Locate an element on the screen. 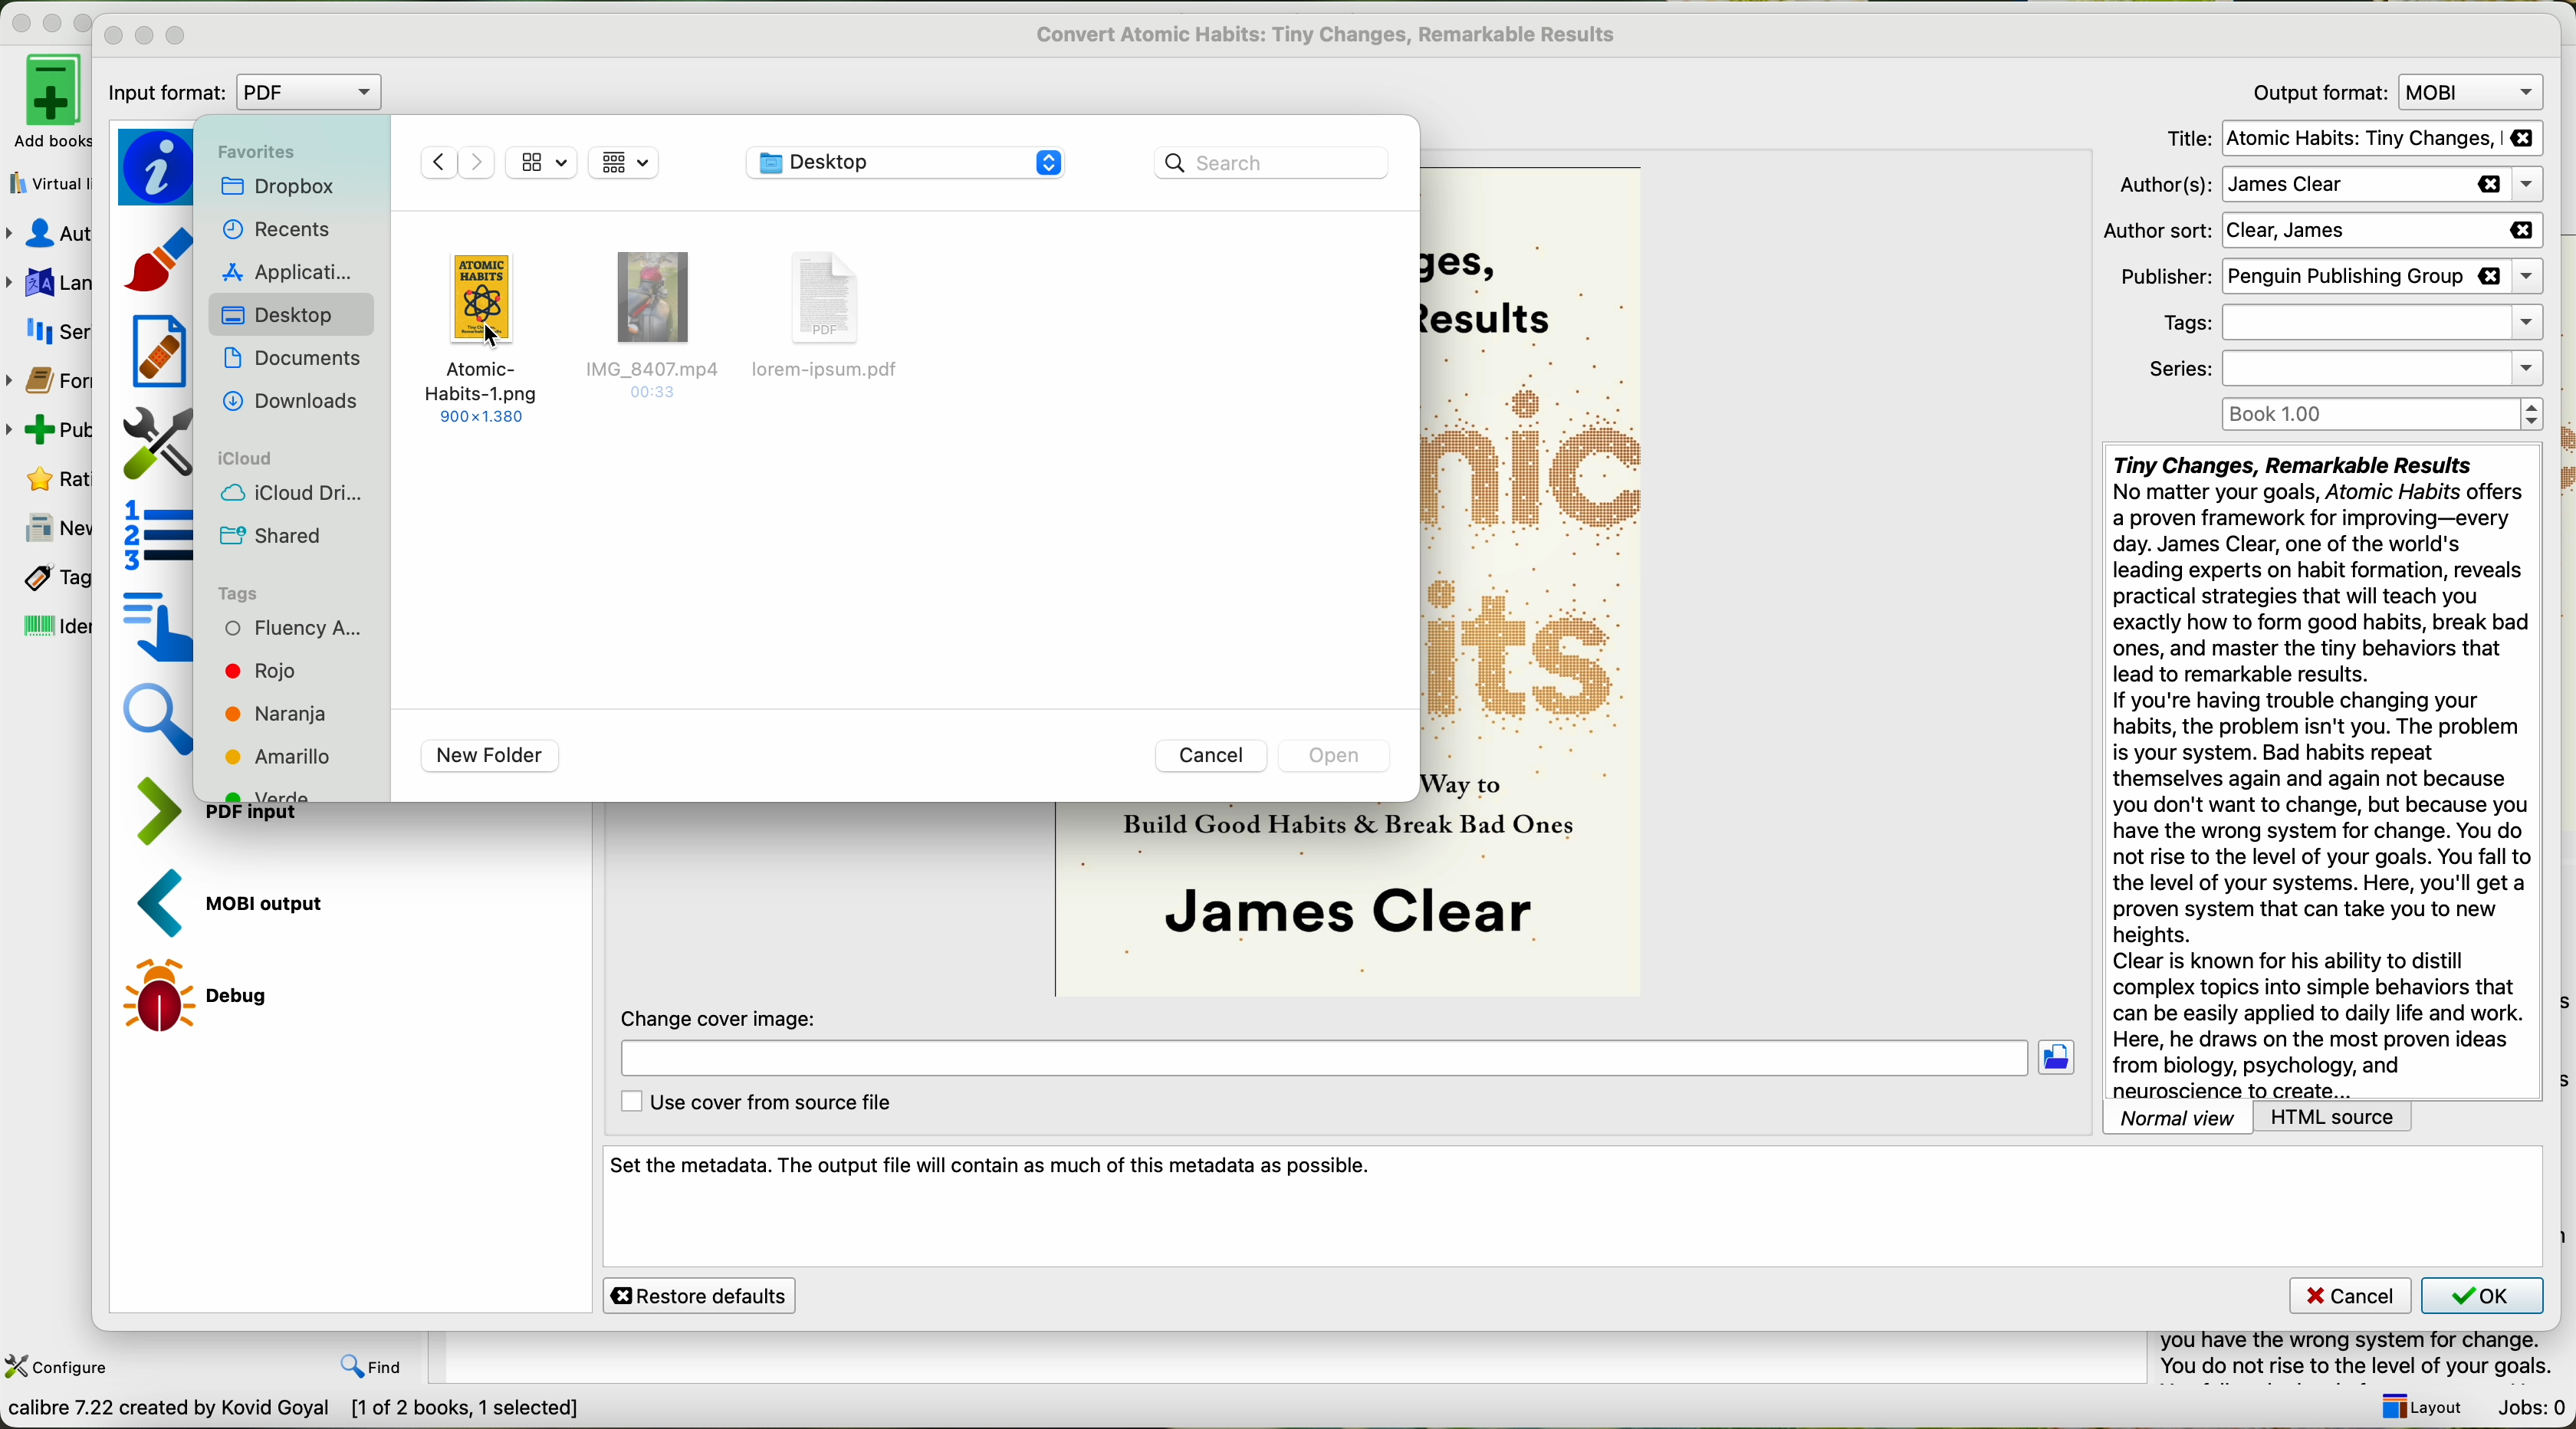  tags is located at coordinates (2347, 323).